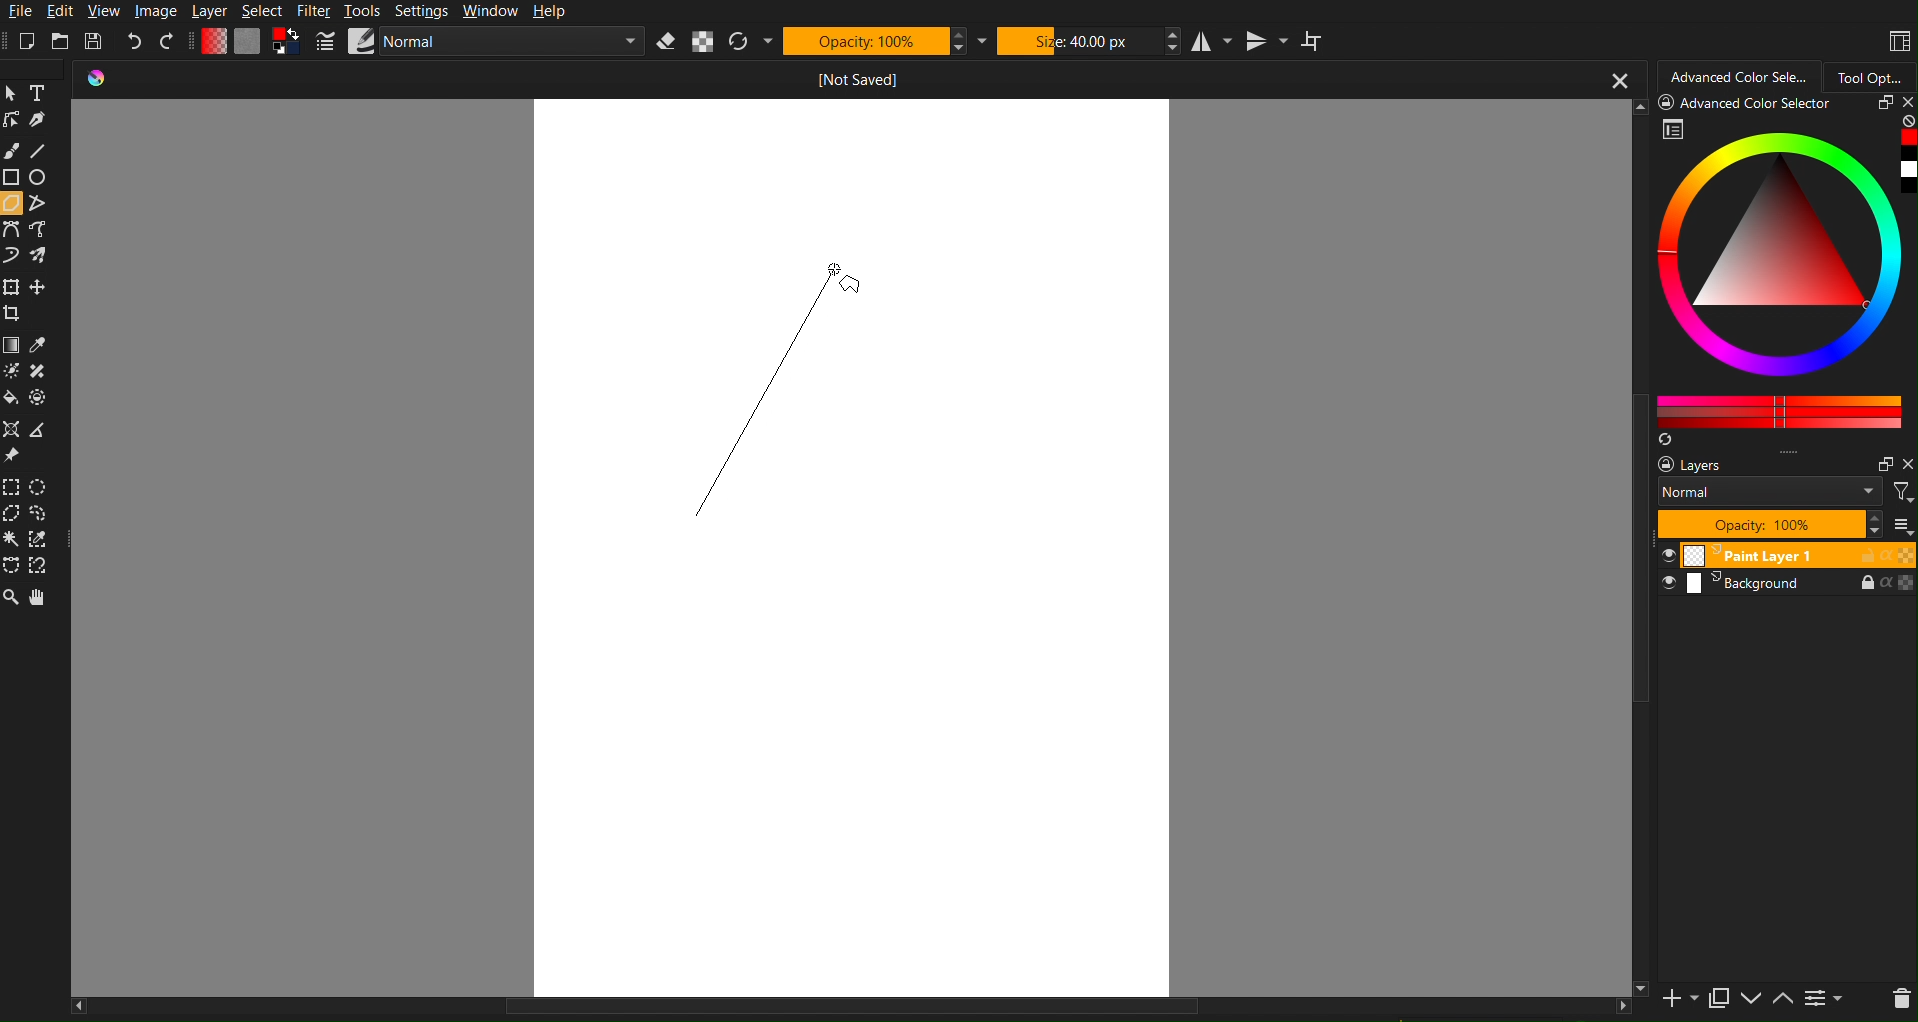 This screenshot has width=1918, height=1022. What do you see at coordinates (45, 596) in the screenshot?
I see `Pan` at bounding box center [45, 596].